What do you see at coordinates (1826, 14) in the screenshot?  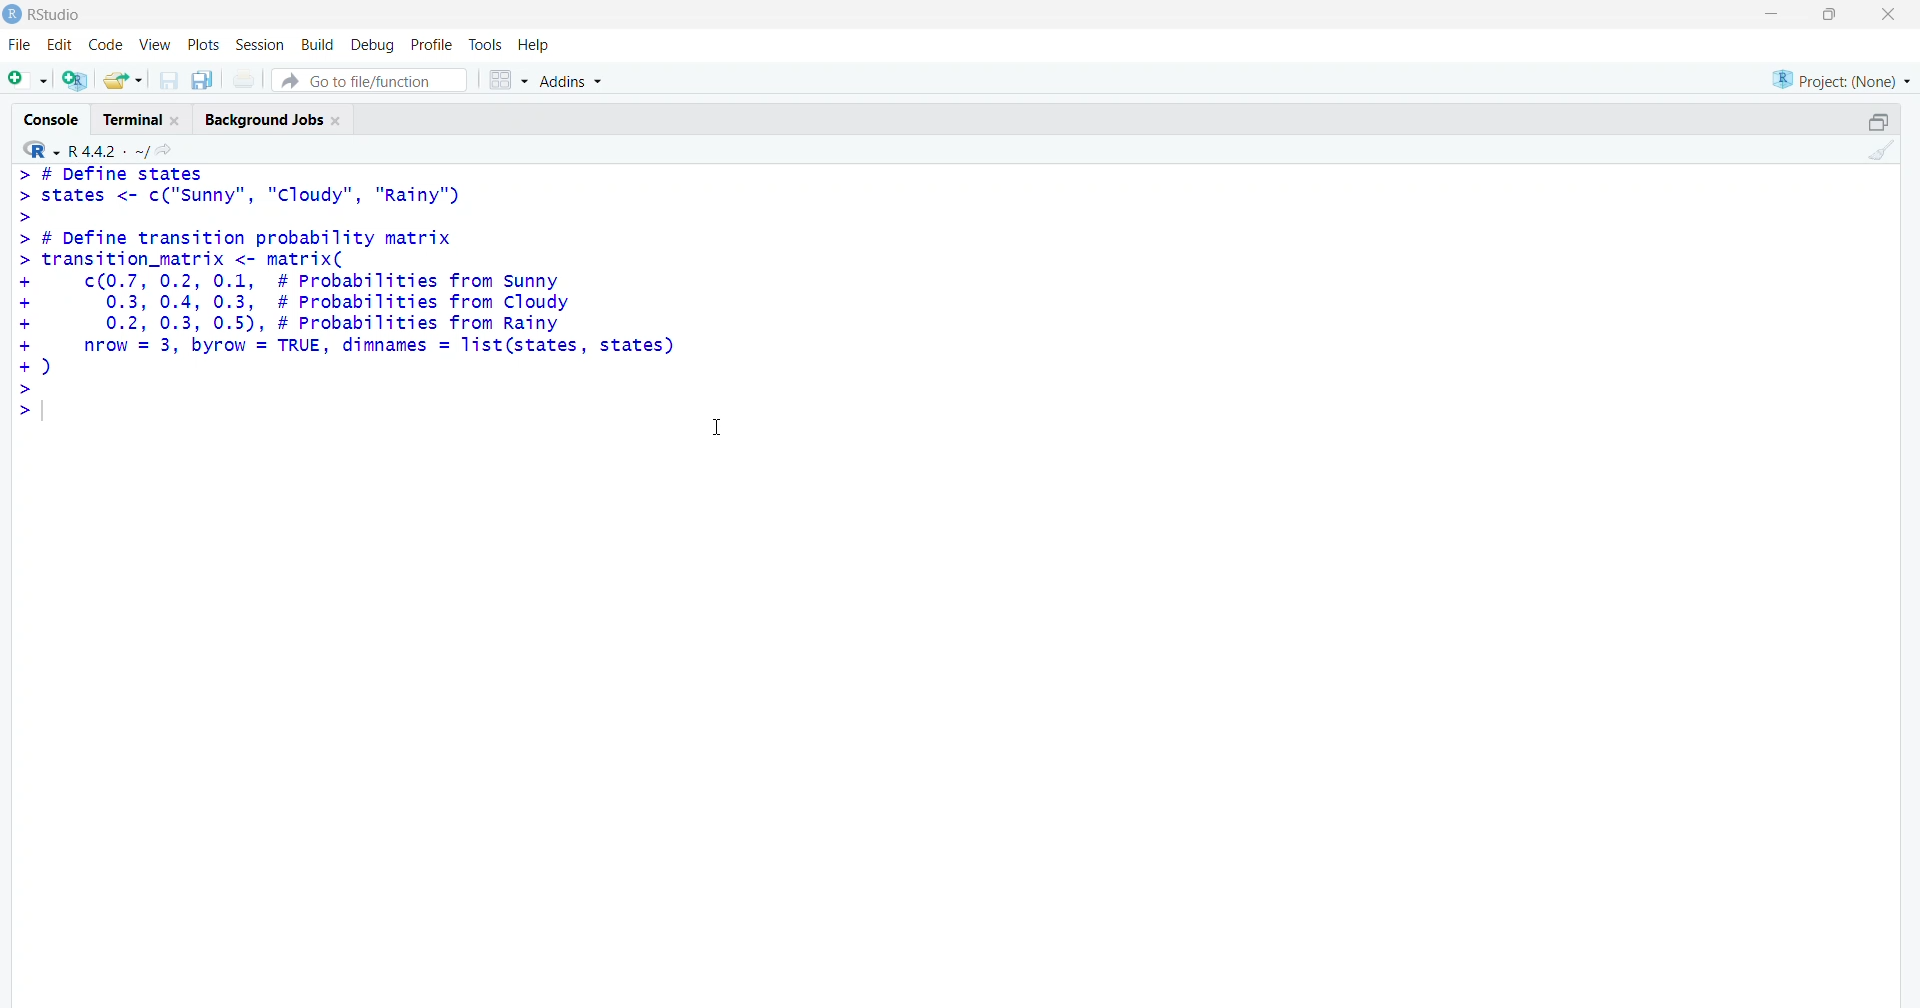 I see `maximize` at bounding box center [1826, 14].